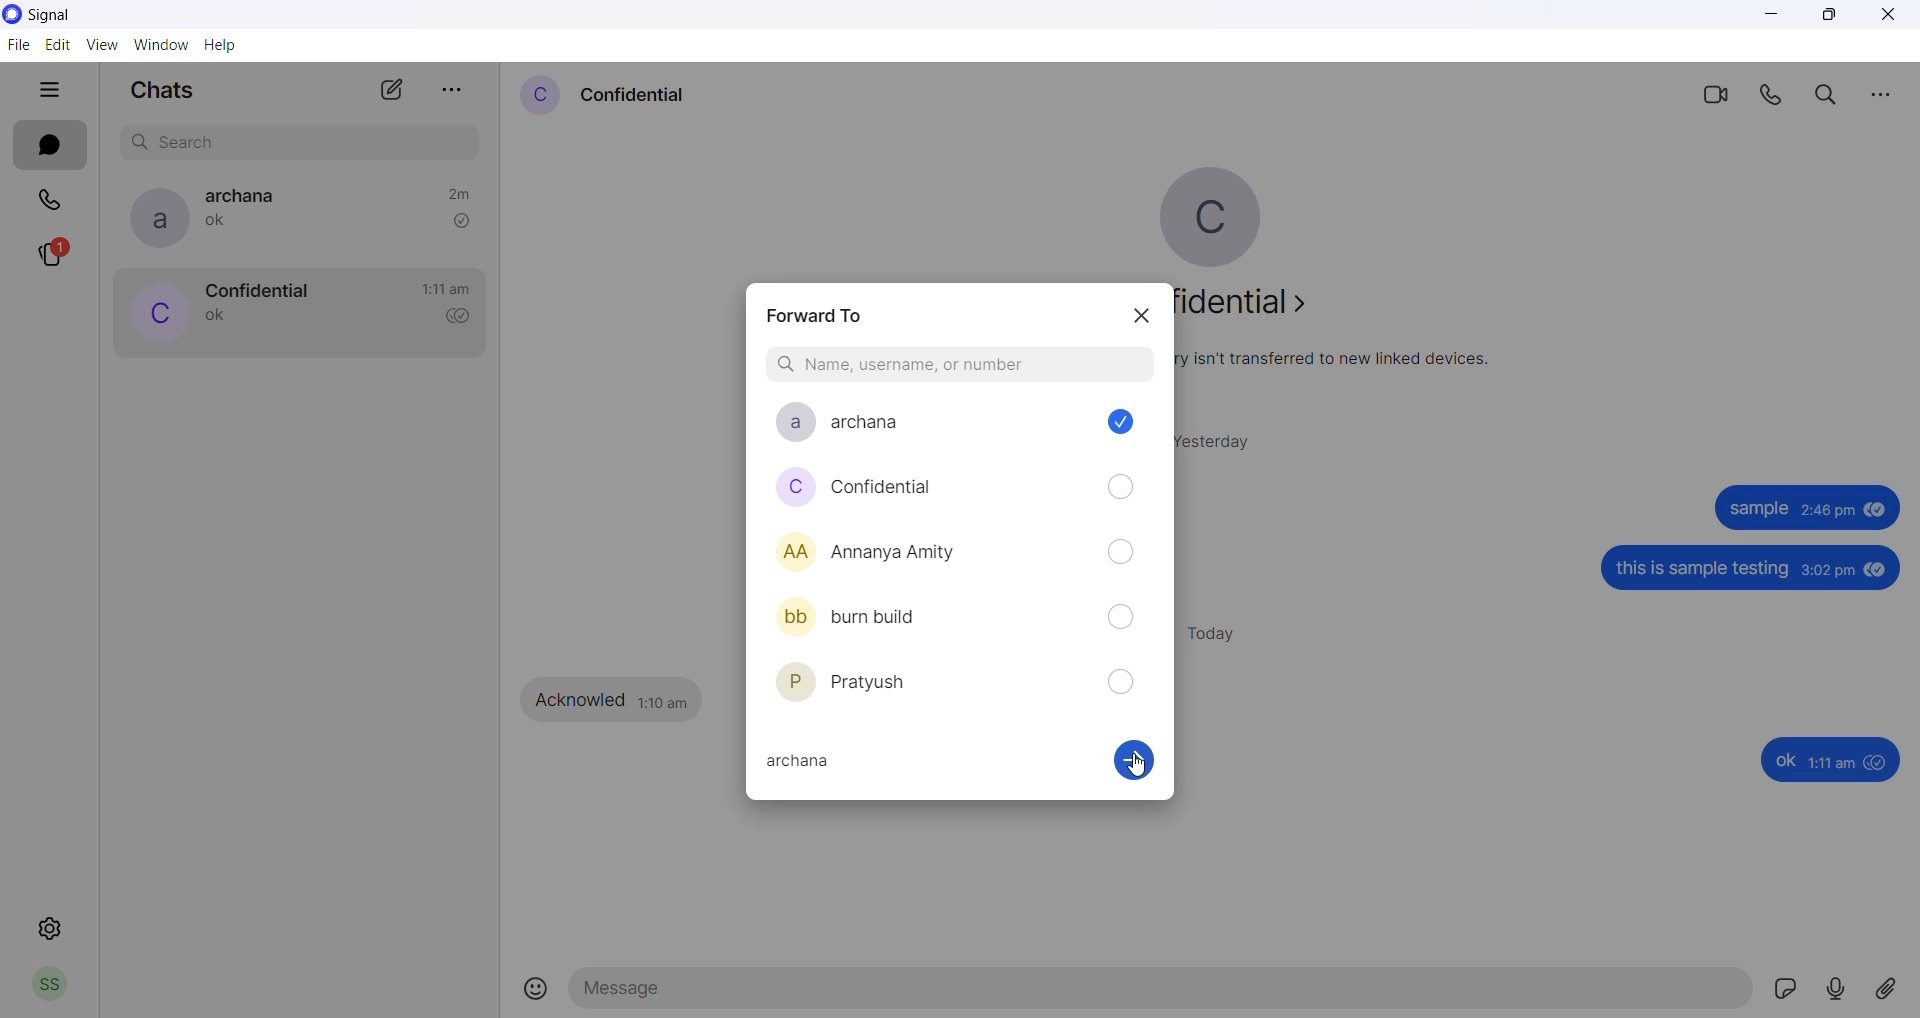 The width and height of the screenshot is (1920, 1018). What do you see at coordinates (49, 92) in the screenshot?
I see `hide` at bounding box center [49, 92].